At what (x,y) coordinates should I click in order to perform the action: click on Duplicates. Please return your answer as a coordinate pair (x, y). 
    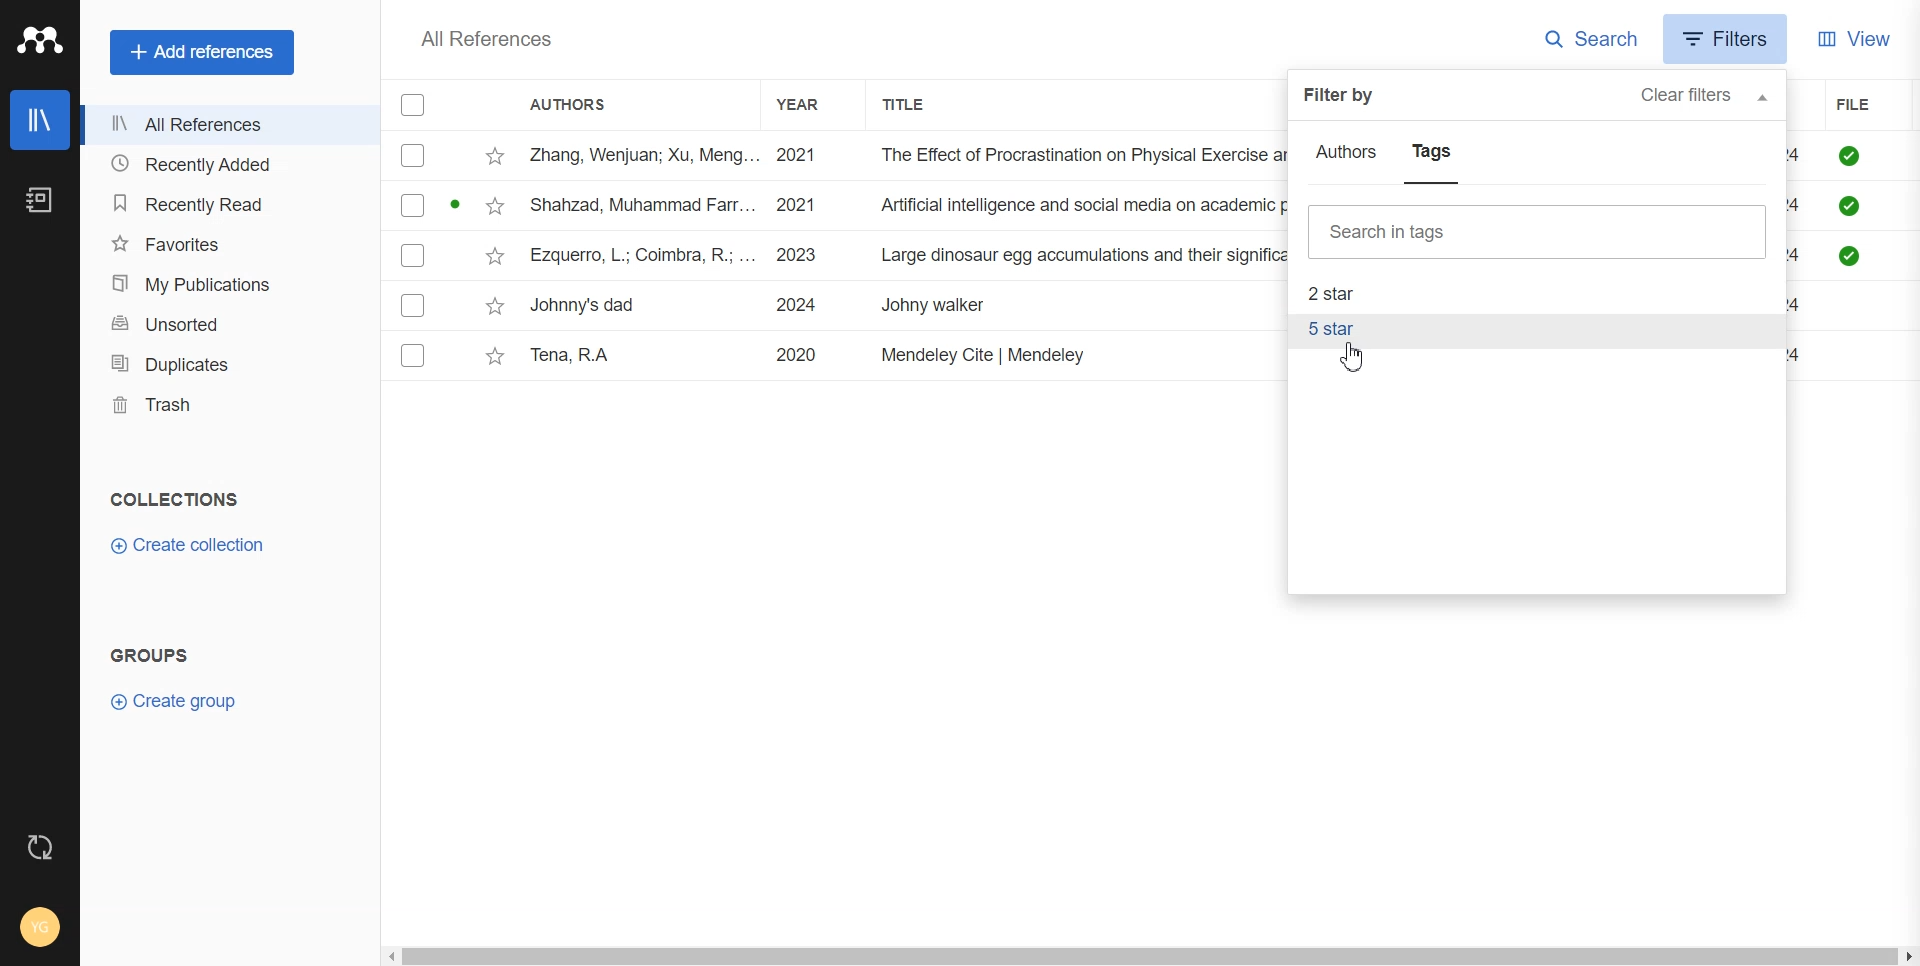
    Looking at the image, I should click on (226, 362).